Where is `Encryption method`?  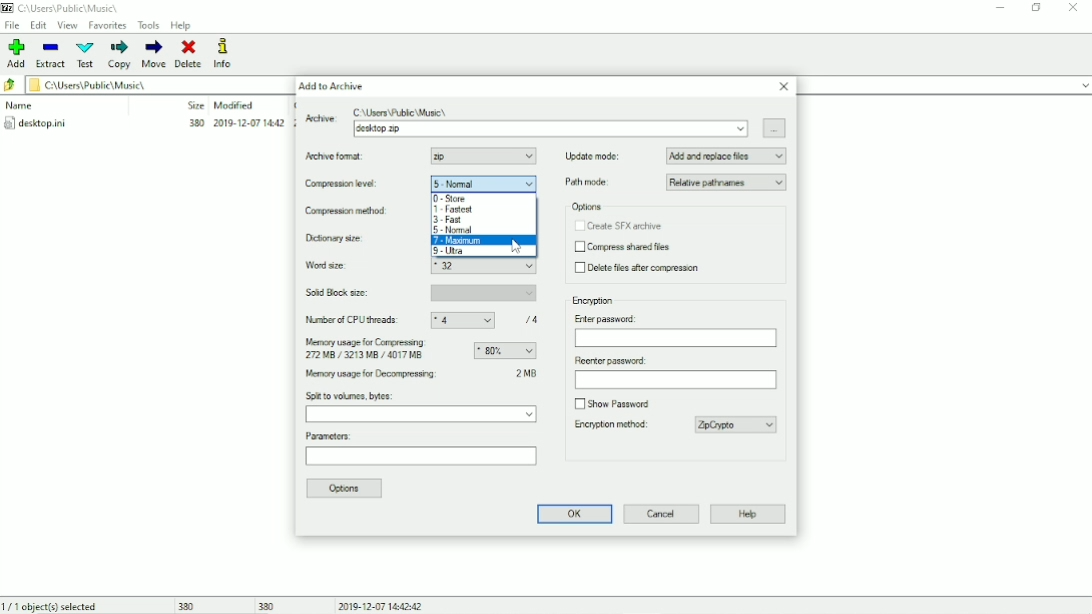 Encryption method is located at coordinates (677, 424).